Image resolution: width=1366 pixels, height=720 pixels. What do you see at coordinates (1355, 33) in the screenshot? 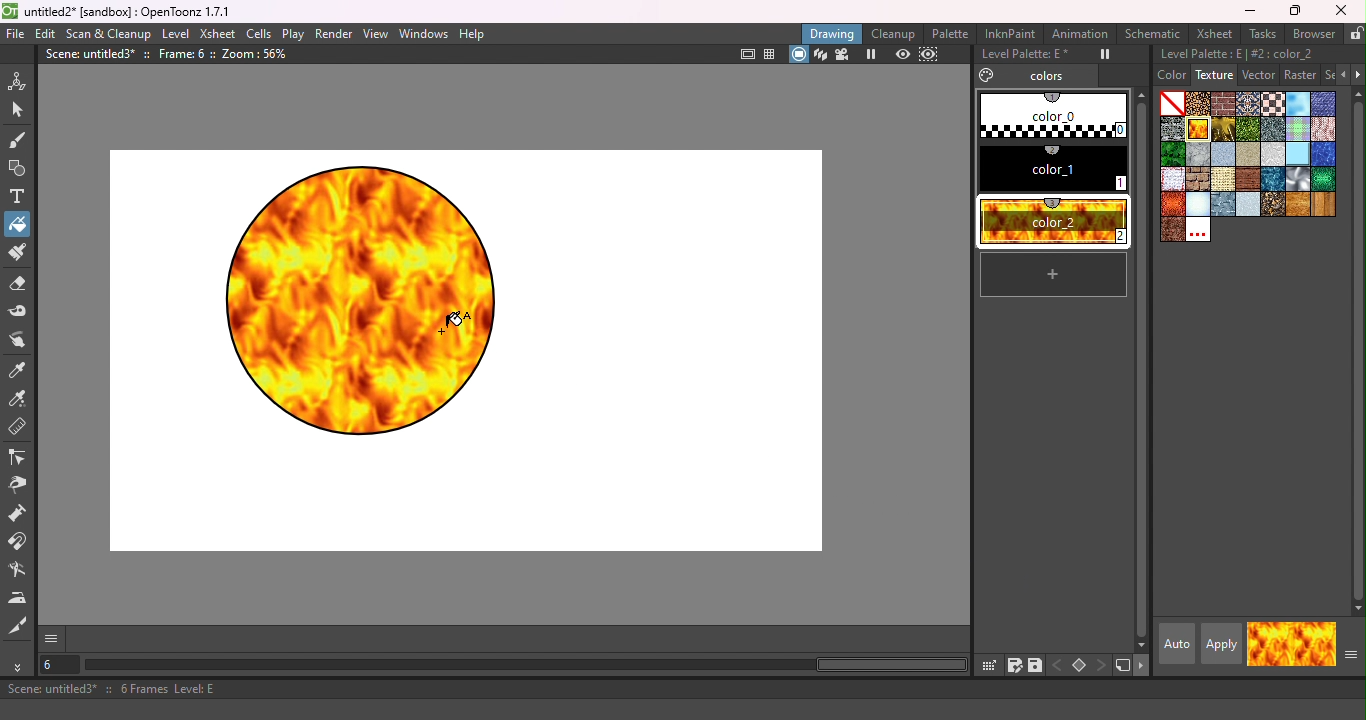
I see `Lock rooms tab` at bounding box center [1355, 33].